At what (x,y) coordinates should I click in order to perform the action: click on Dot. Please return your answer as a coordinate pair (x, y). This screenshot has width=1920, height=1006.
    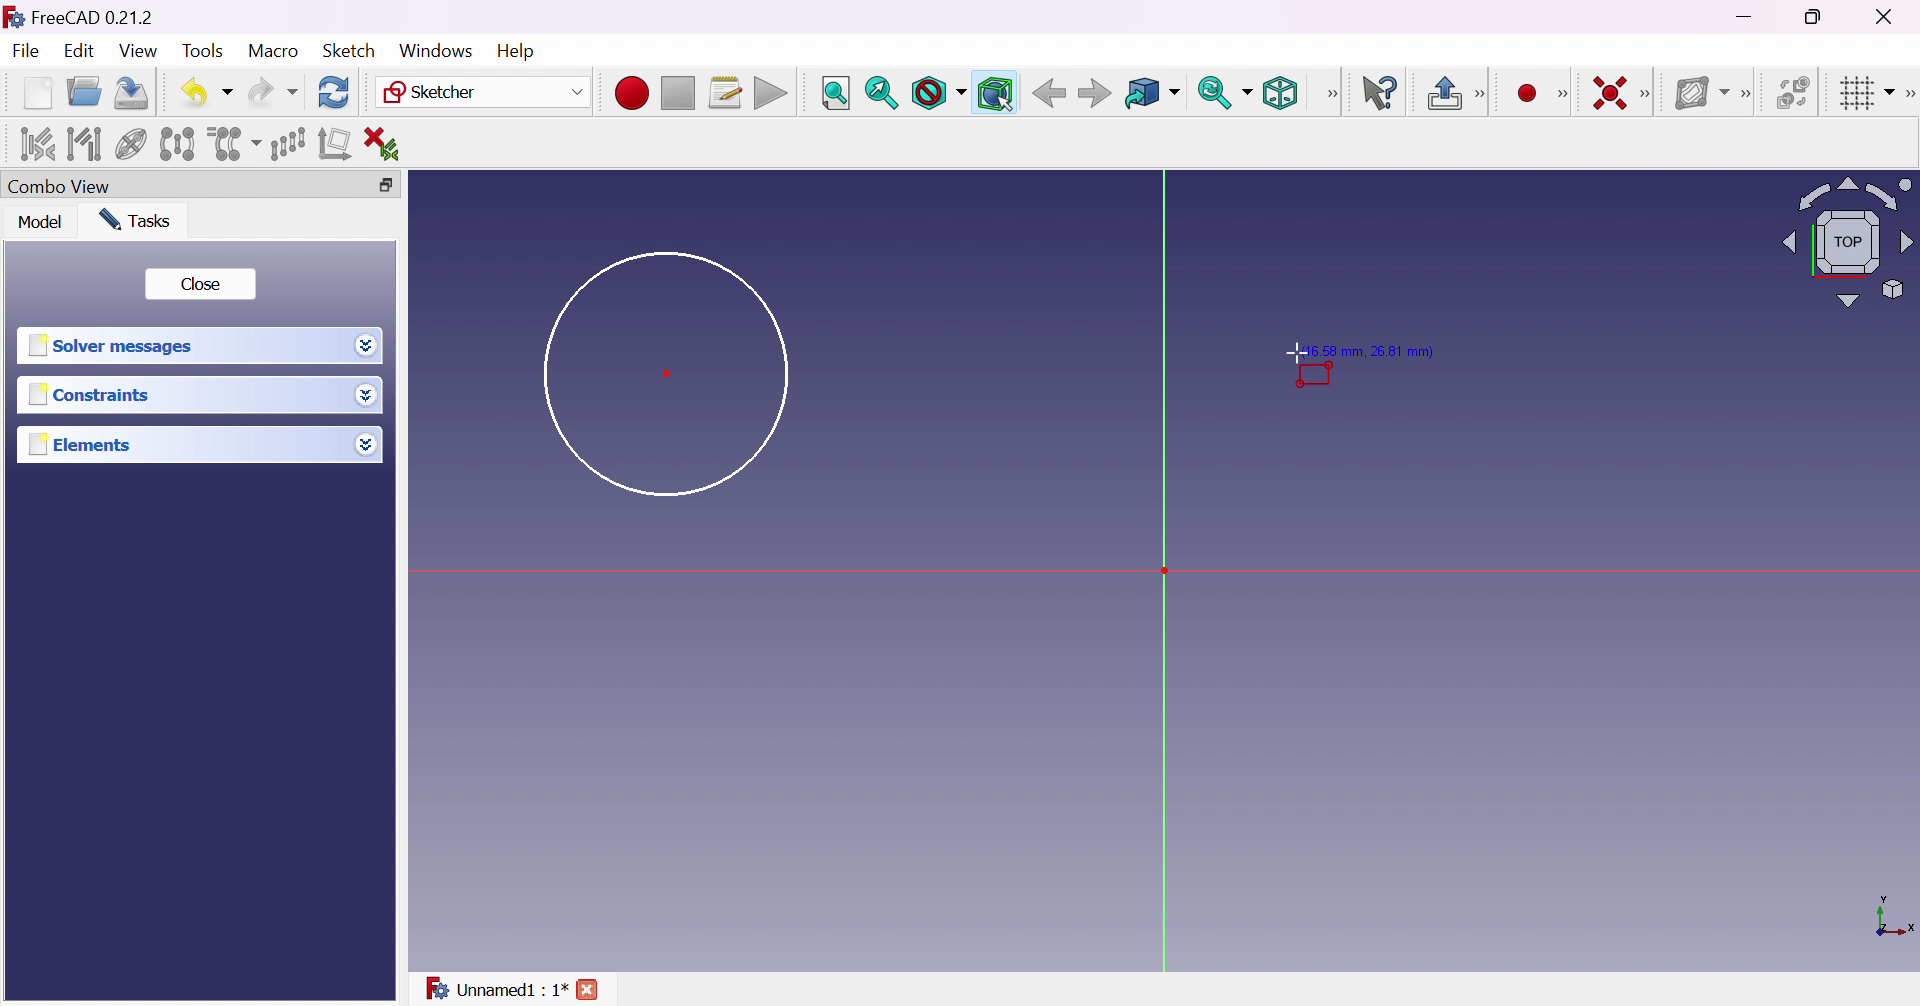
    Looking at the image, I should click on (669, 372).